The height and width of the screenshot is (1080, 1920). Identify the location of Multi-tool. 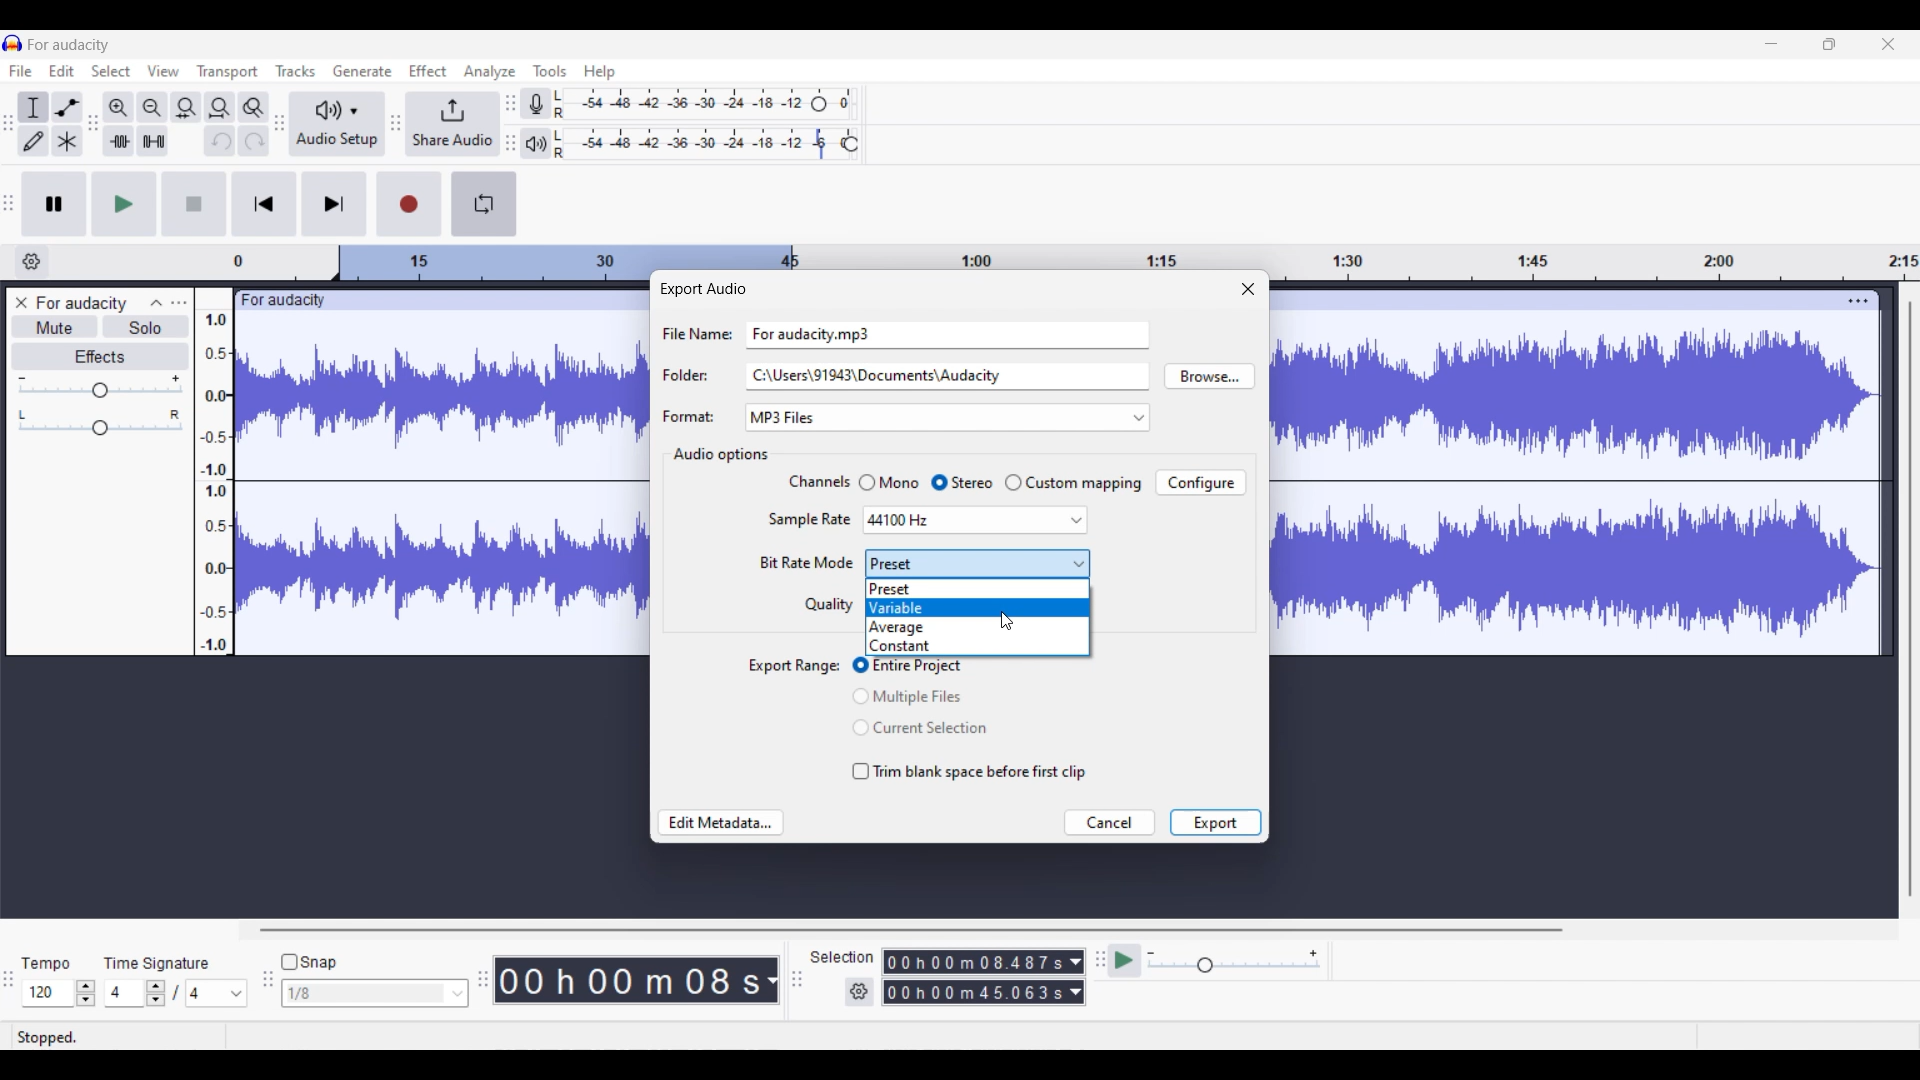
(67, 141).